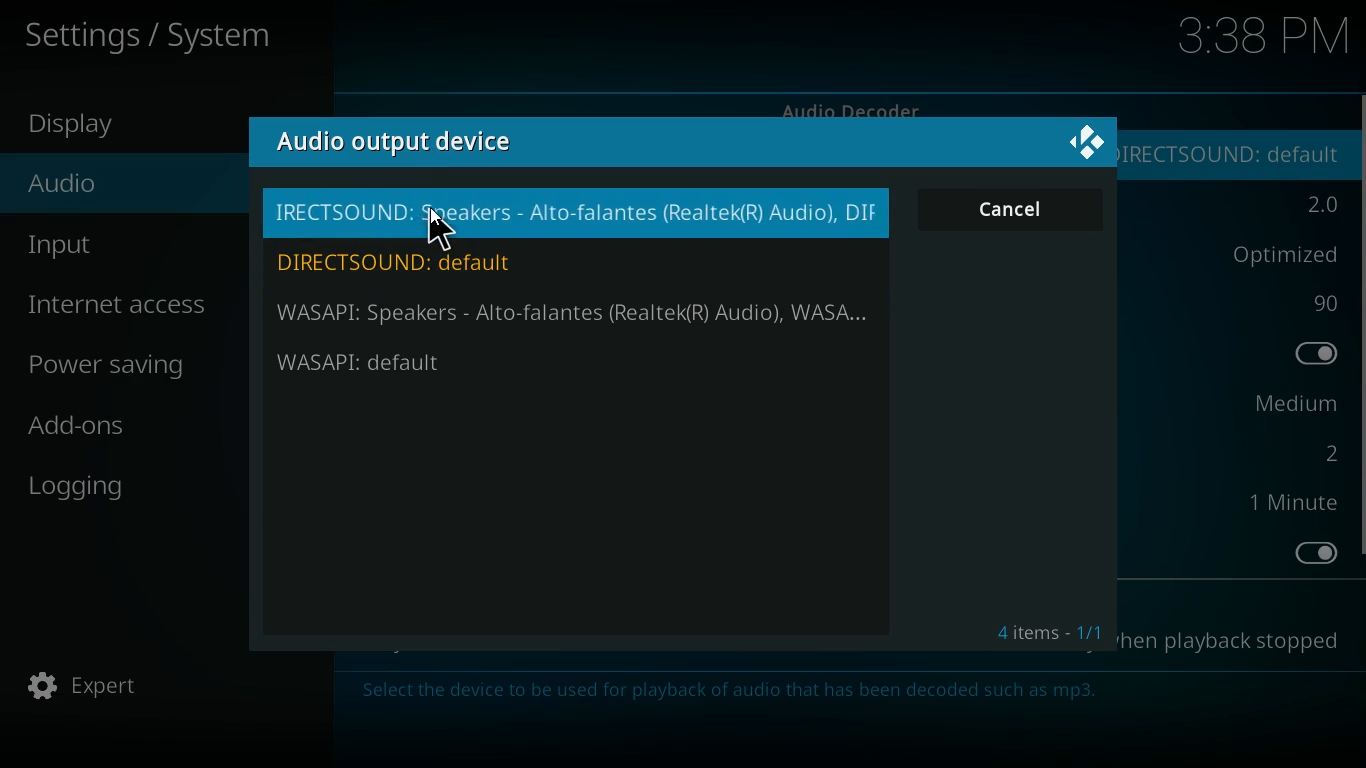  What do you see at coordinates (1299, 504) in the screenshot?
I see `option` at bounding box center [1299, 504].